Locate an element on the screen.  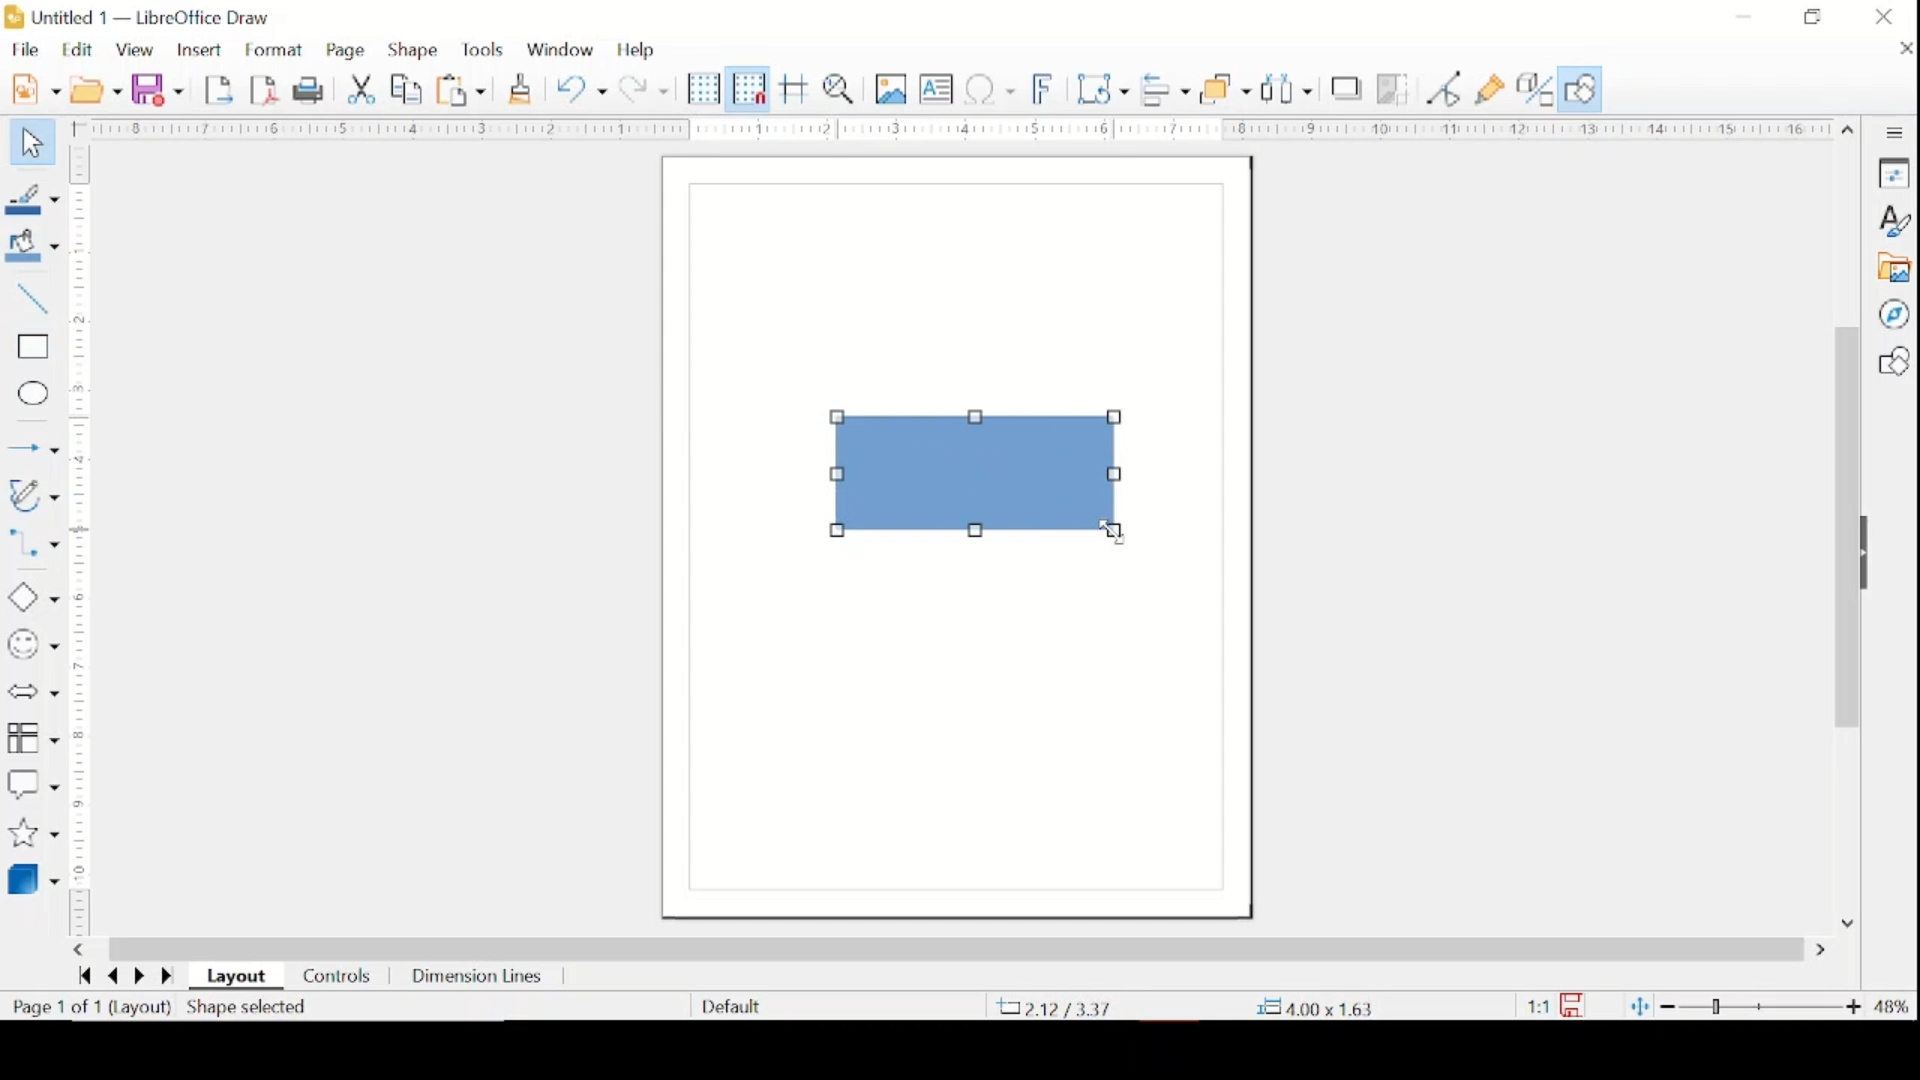
crop image is located at coordinates (1395, 91).